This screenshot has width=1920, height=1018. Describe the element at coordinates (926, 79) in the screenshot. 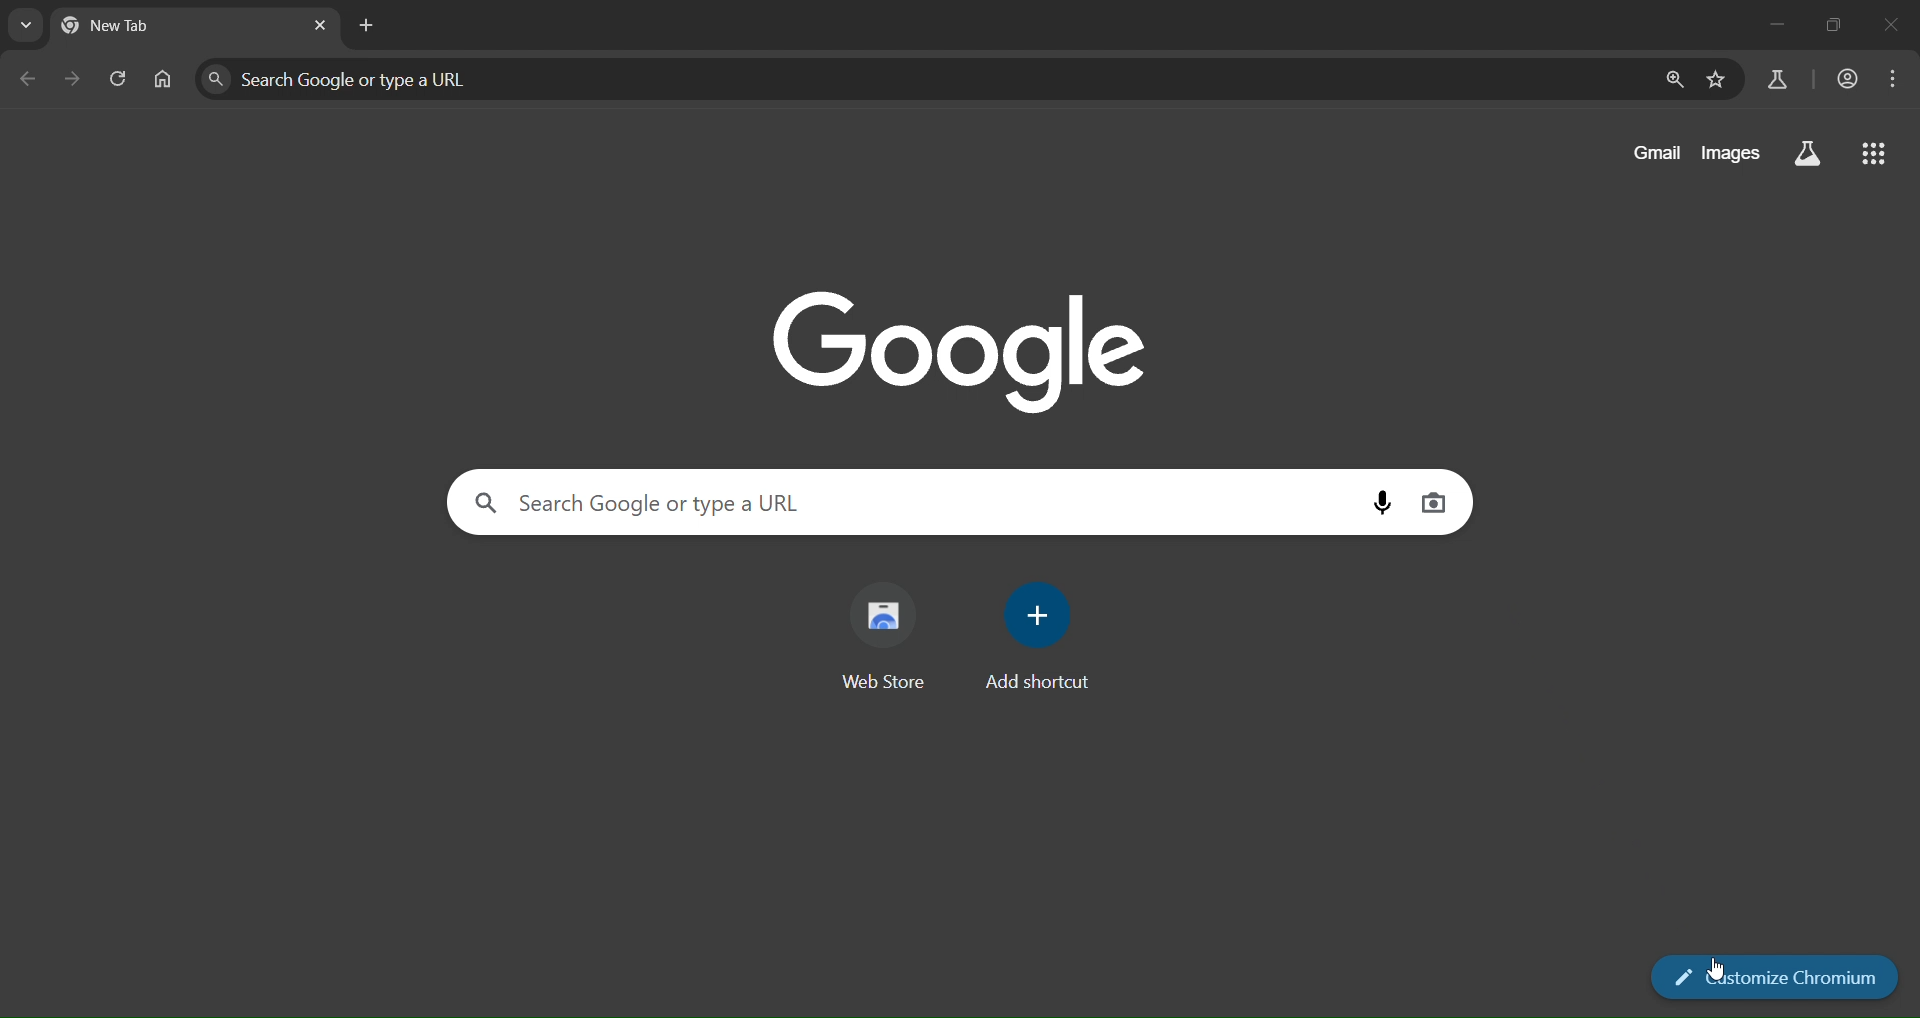

I see `Search Google or type a URL` at that location.